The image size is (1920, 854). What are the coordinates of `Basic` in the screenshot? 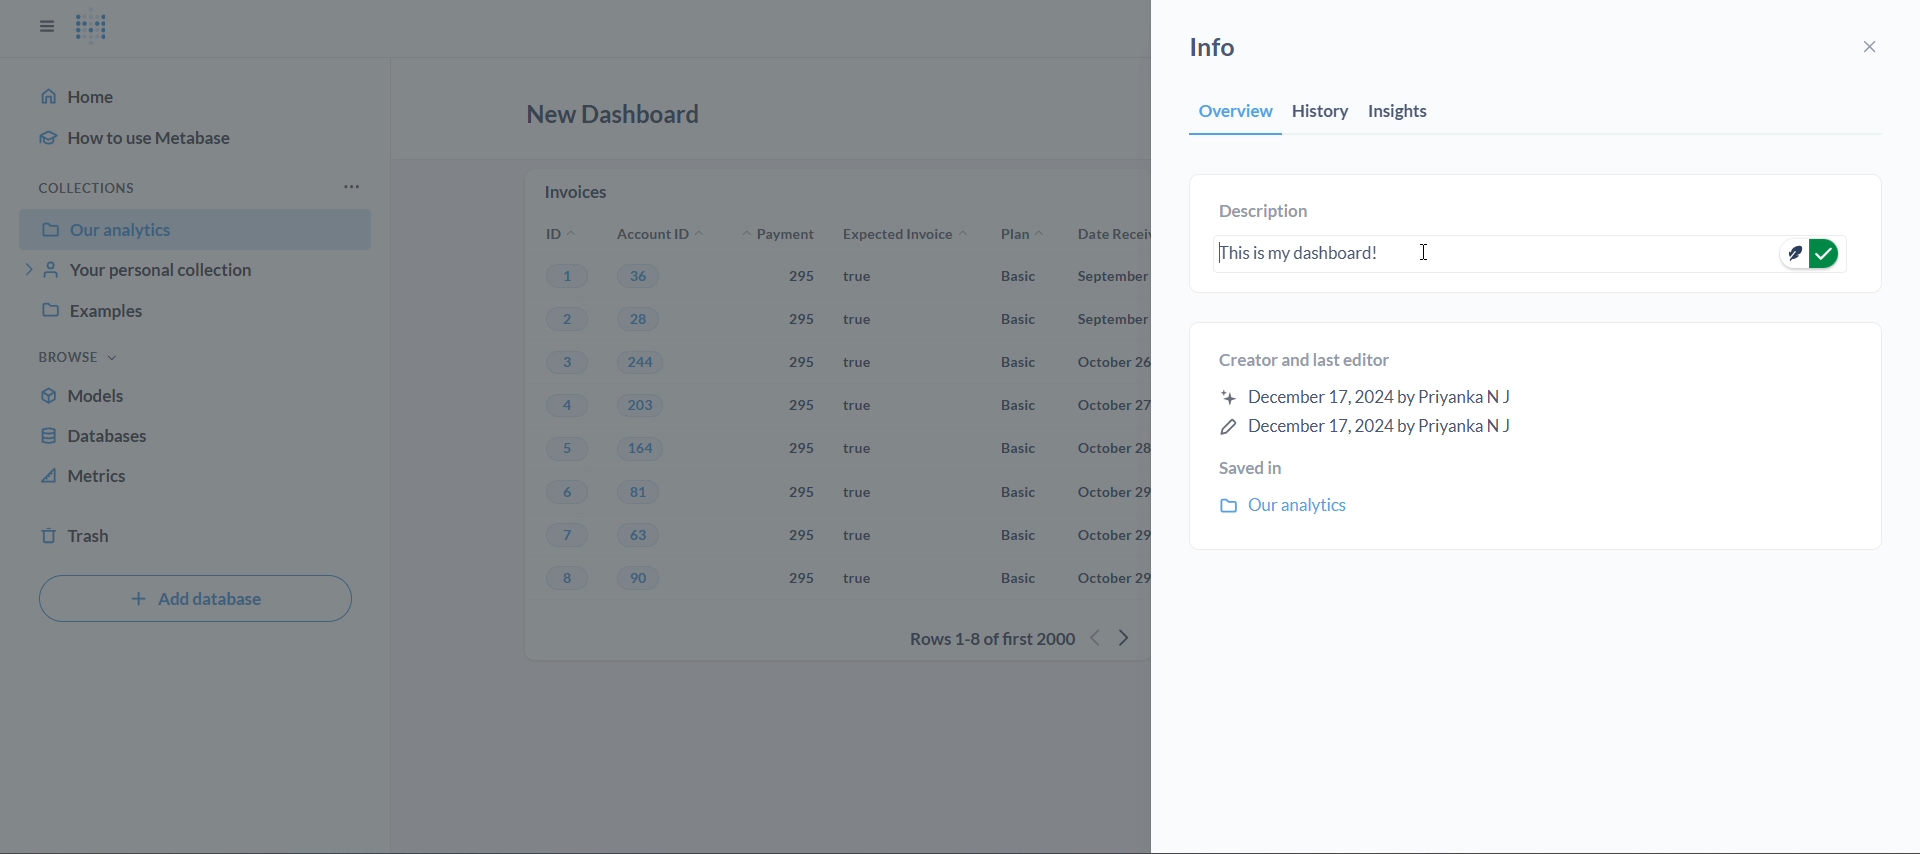 It's located at (1013, 368).